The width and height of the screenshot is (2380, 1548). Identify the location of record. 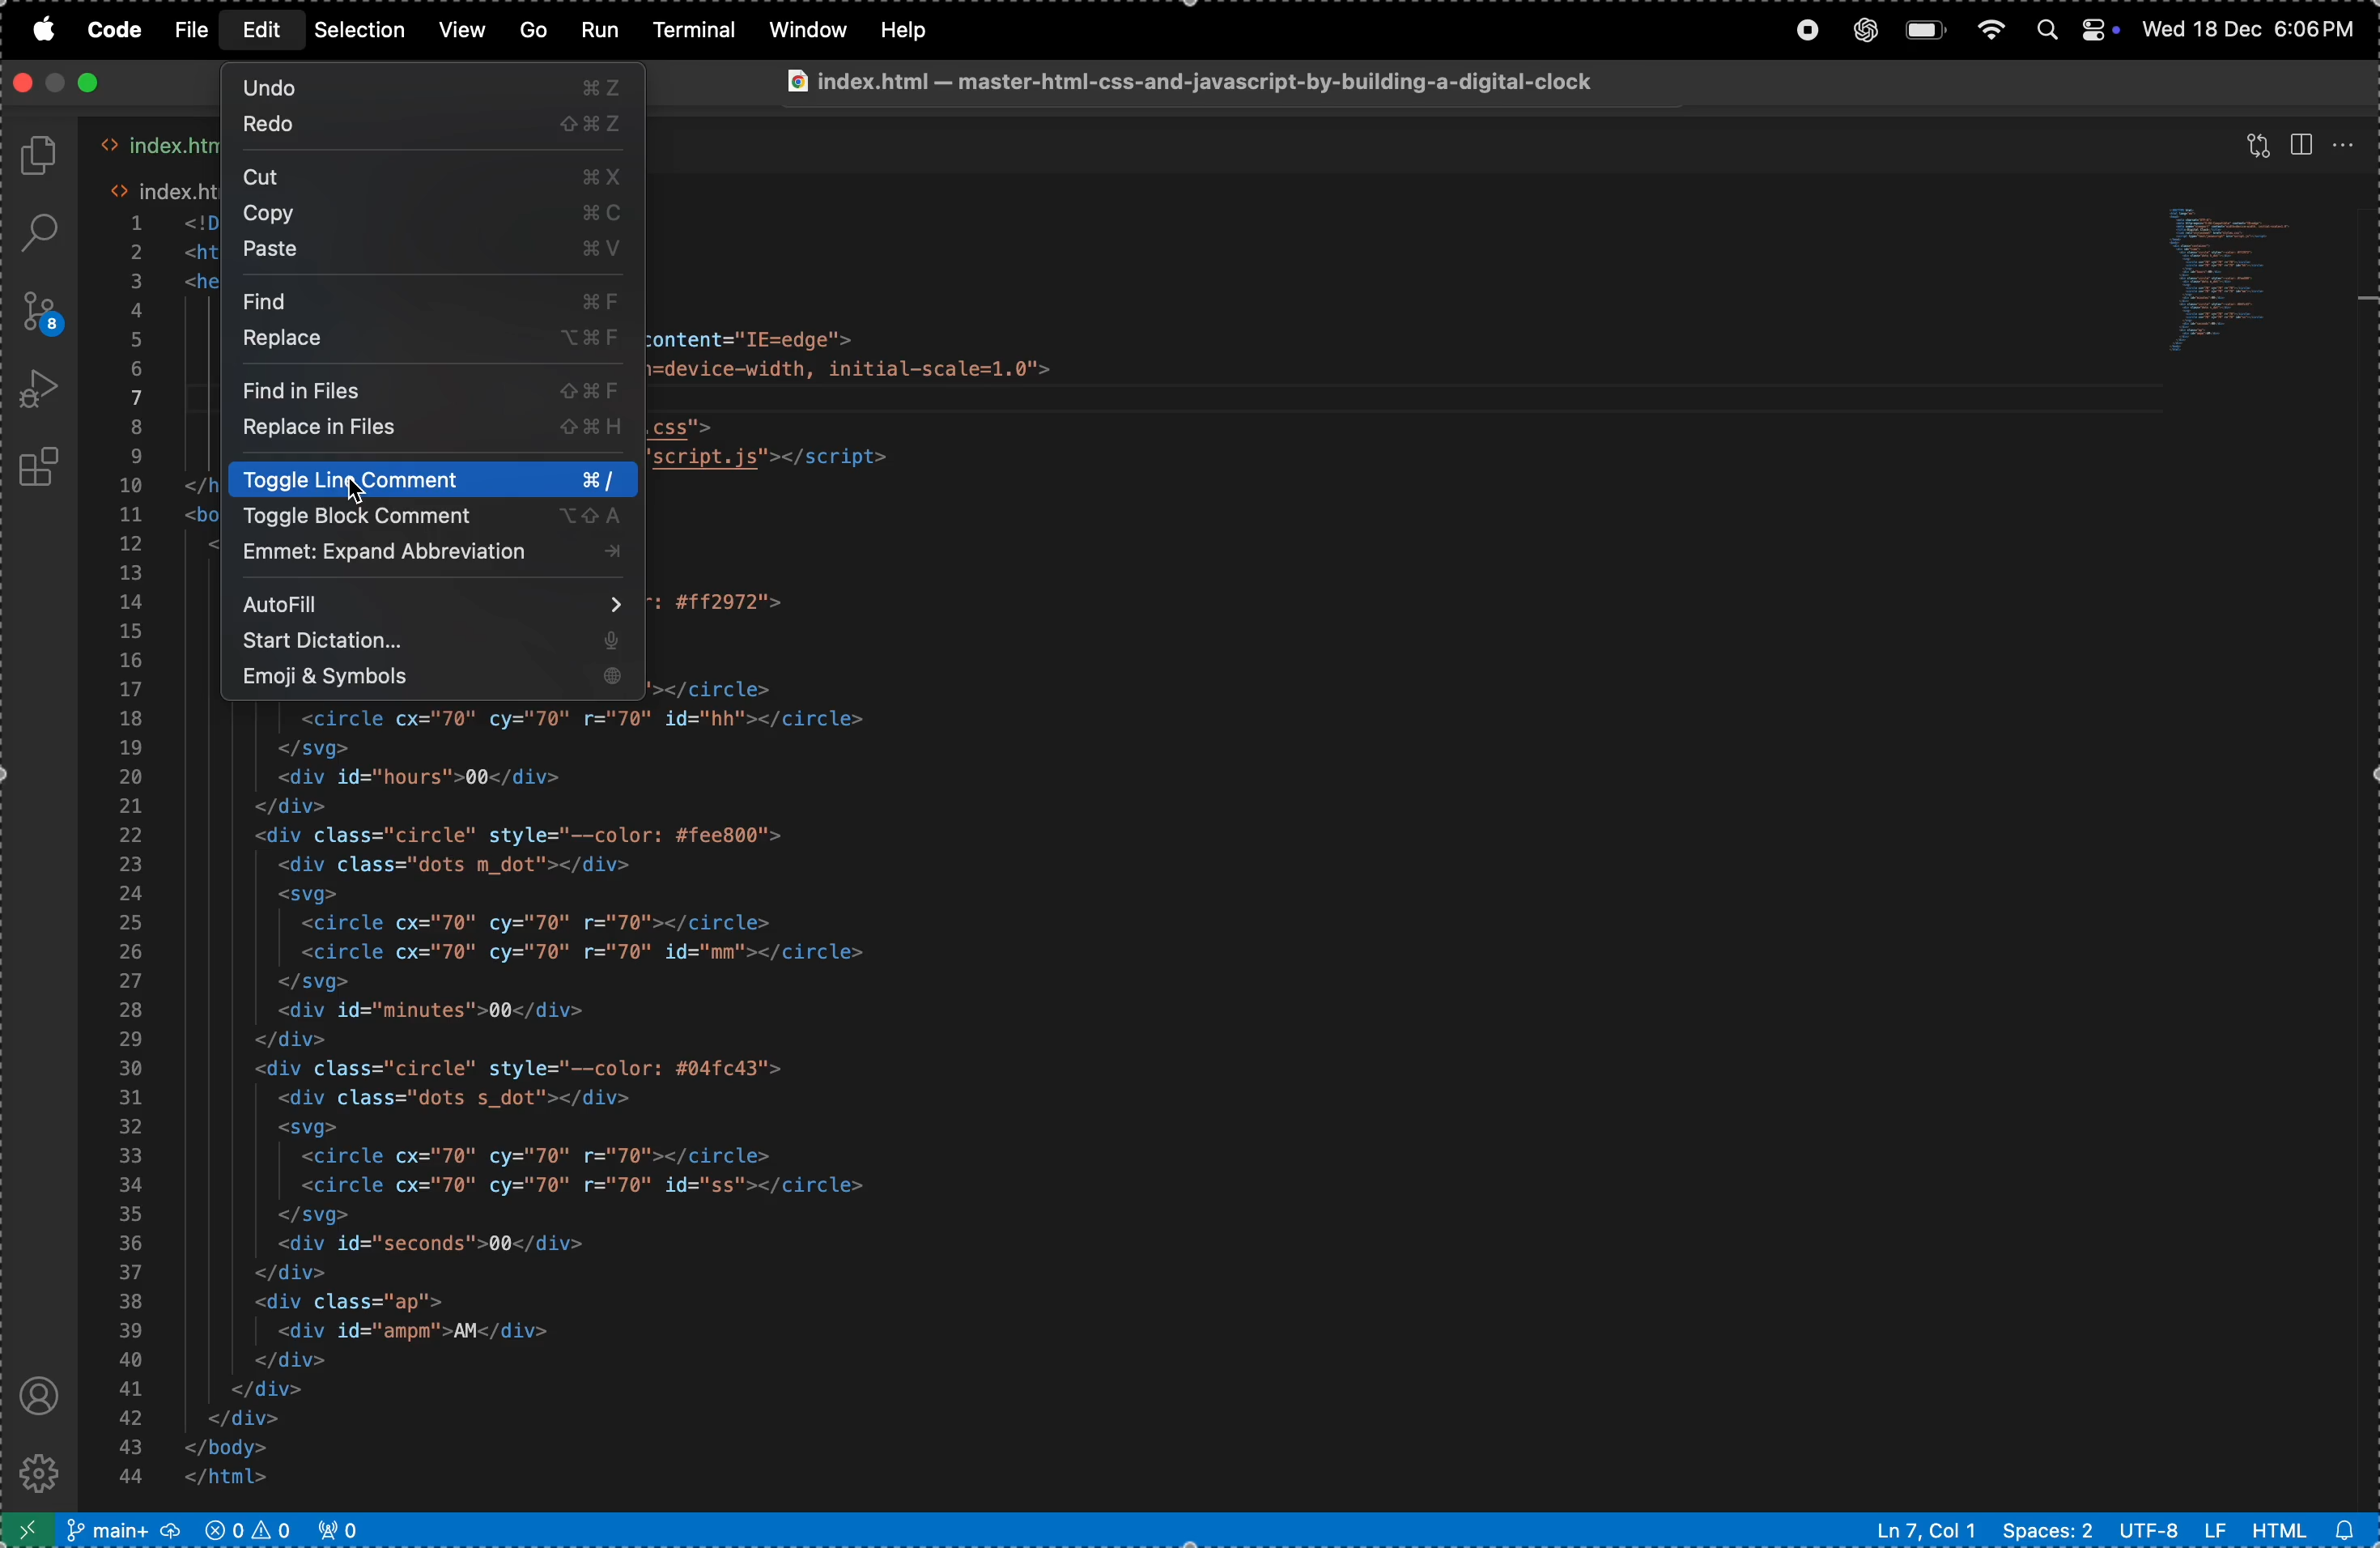
(1800, 30).